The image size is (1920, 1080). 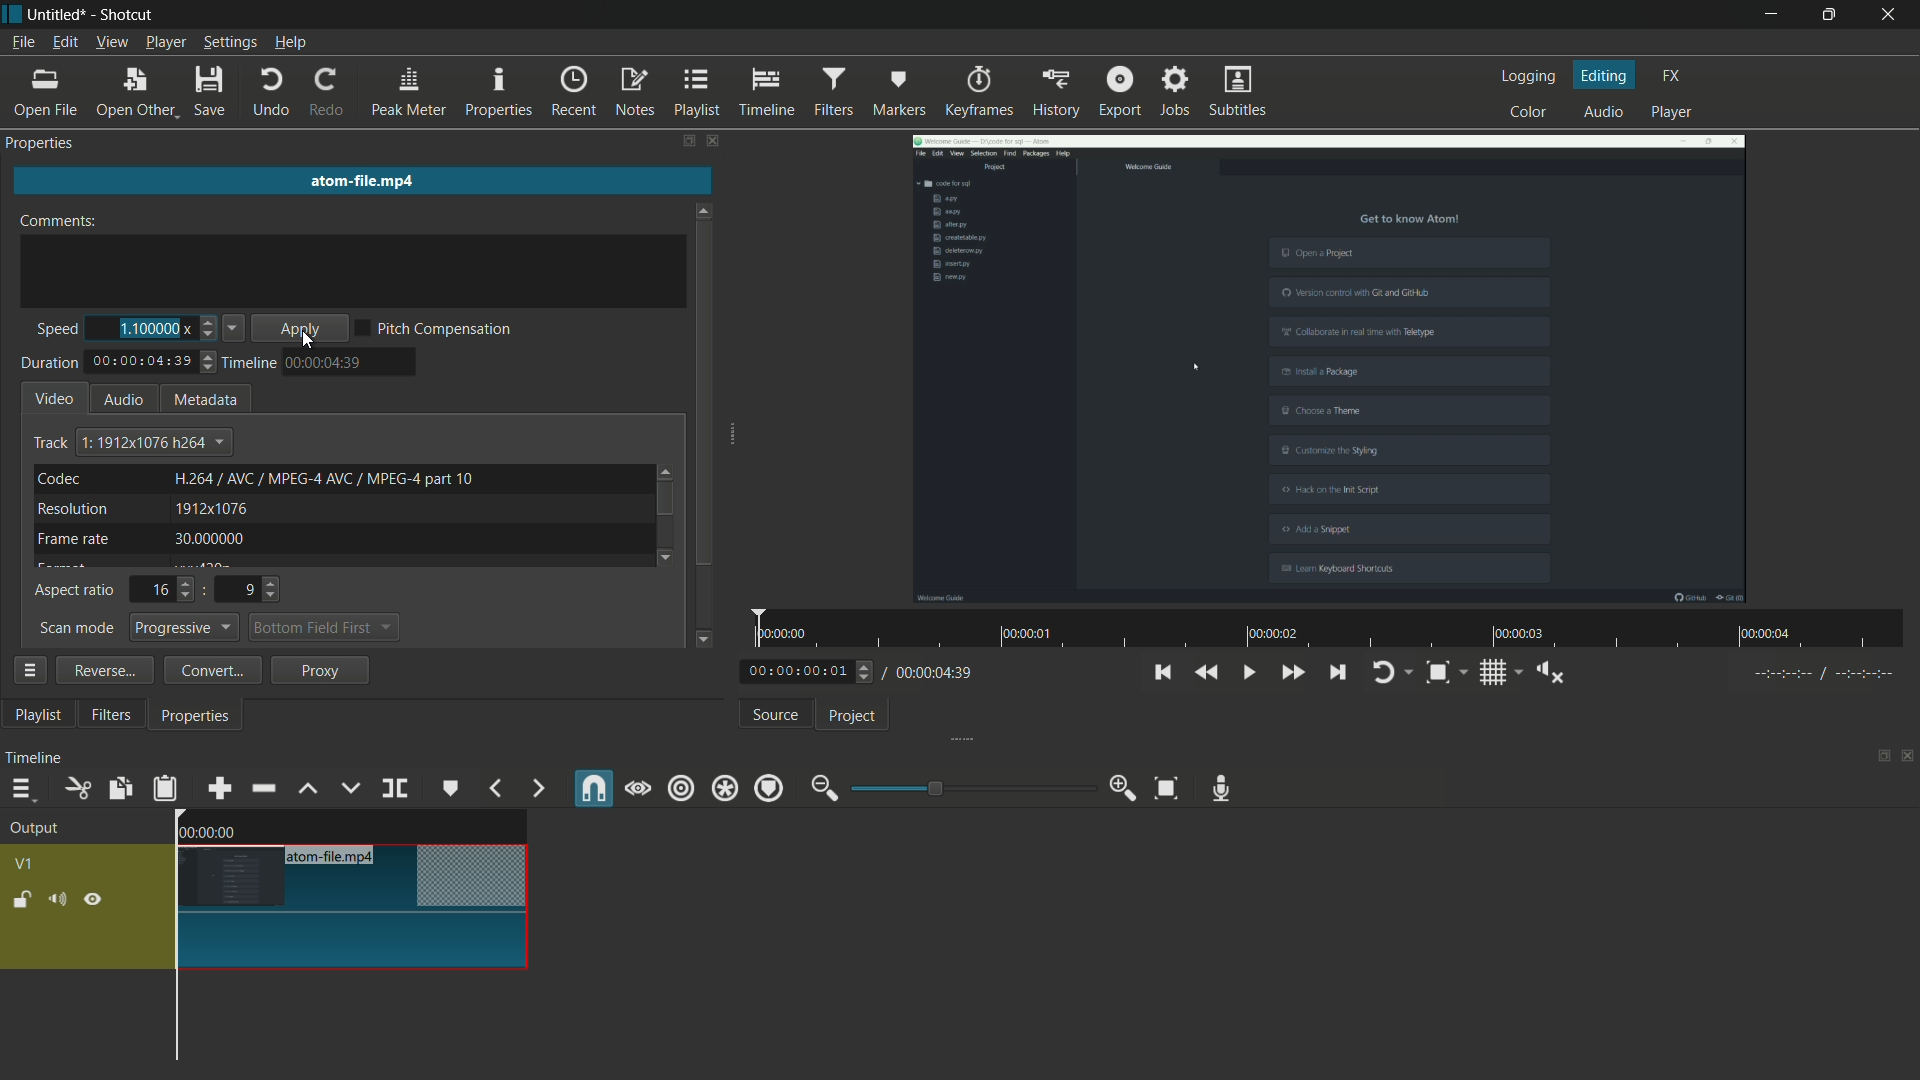 I want to click on zoom out, so click(x=825, y=788).